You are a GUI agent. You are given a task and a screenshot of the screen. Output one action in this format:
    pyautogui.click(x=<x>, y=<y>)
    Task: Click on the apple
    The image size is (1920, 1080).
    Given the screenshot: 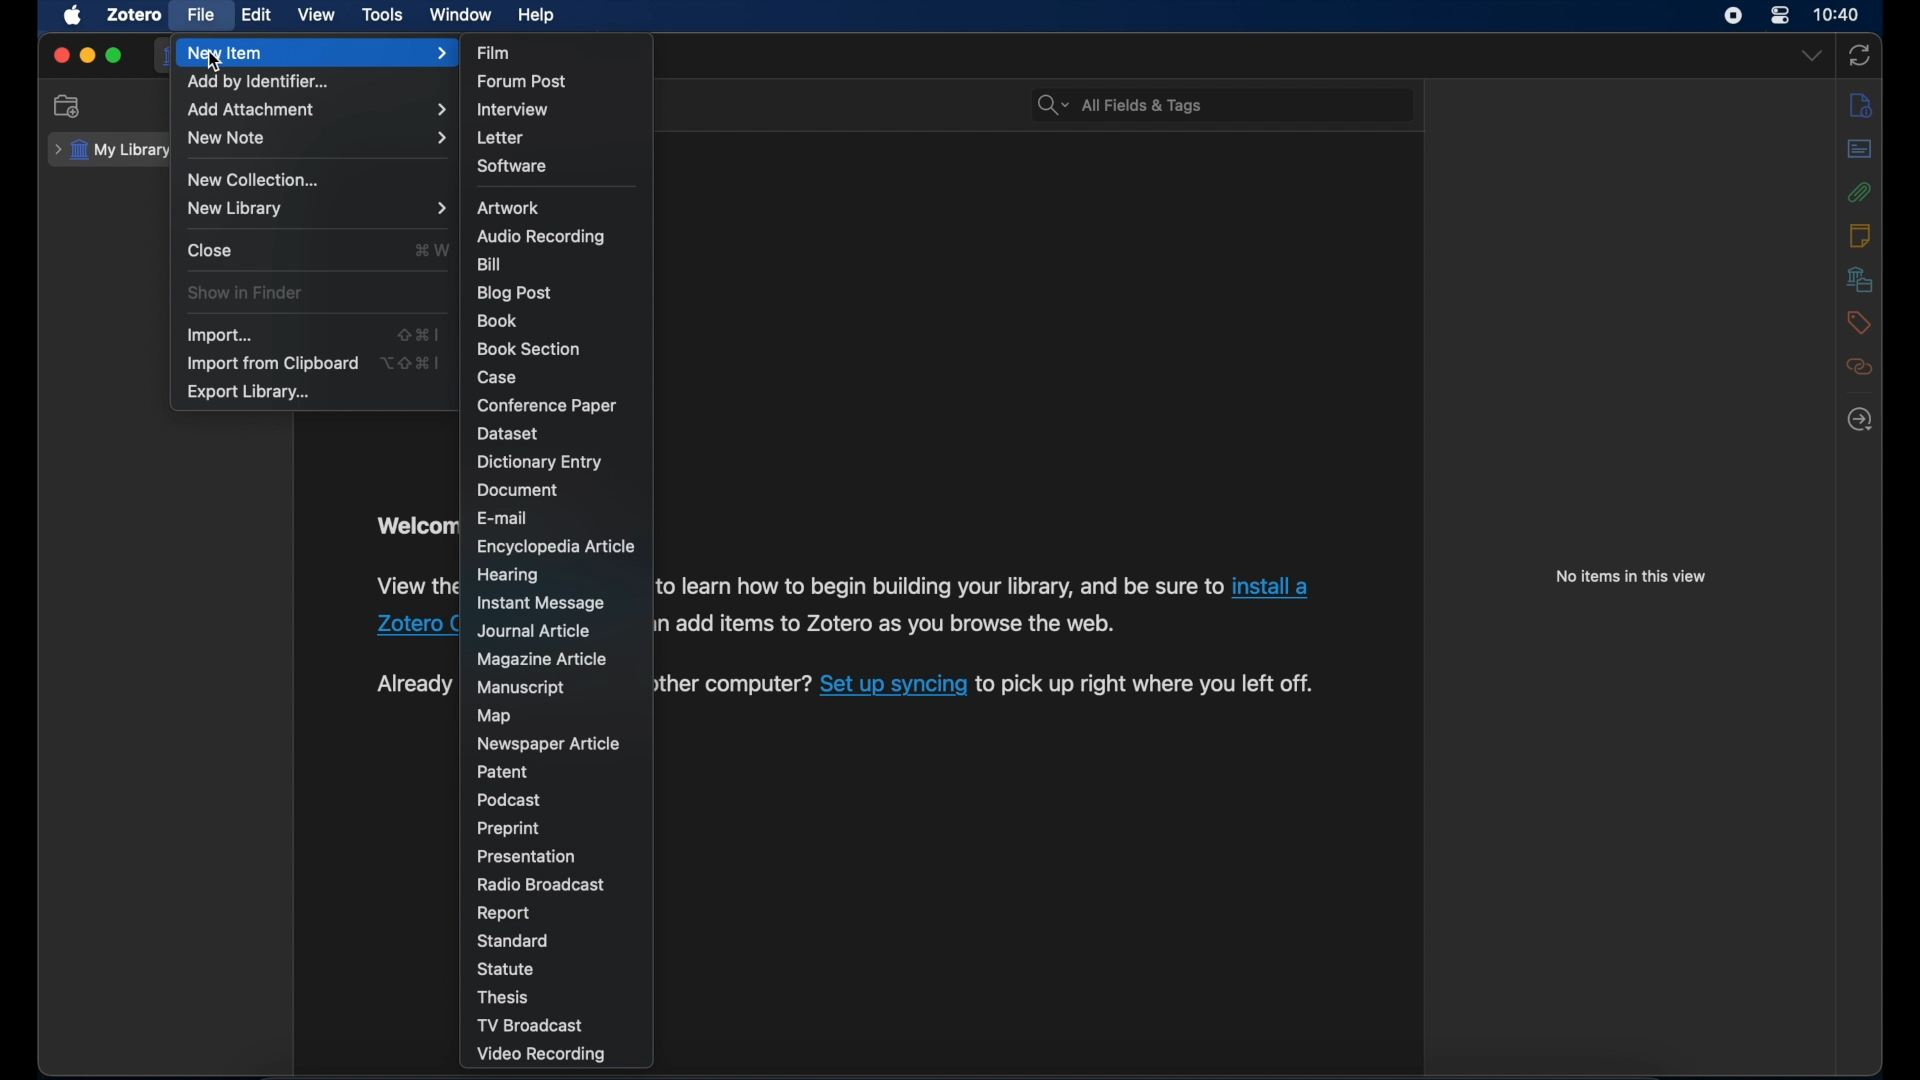 What is the action you would take?
    pyautogui.click(x=73, y=16)
    